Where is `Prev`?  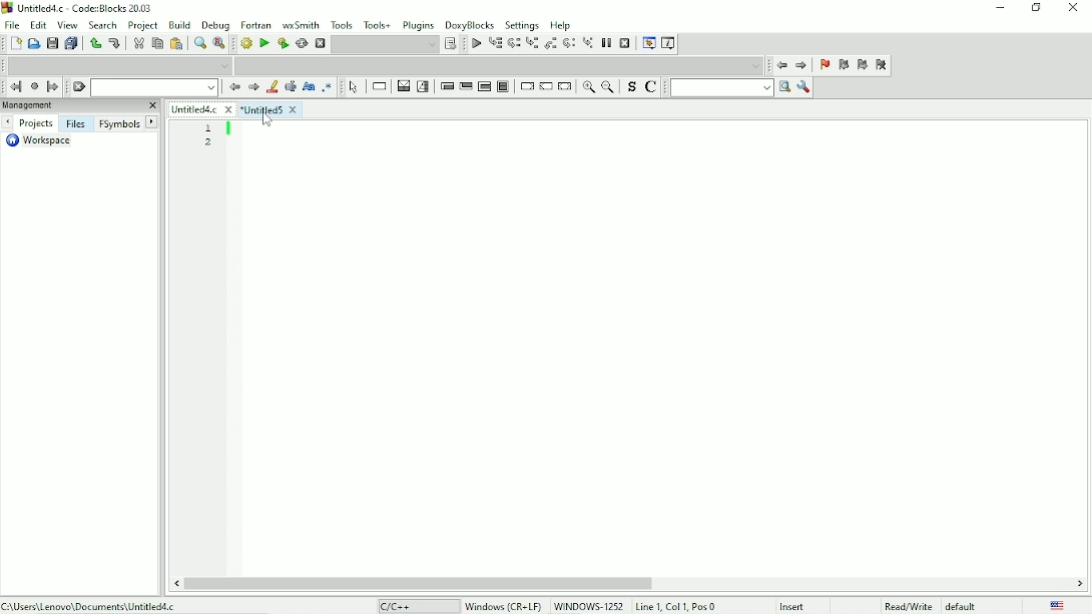 Prev is located at coordinates (233, 87).